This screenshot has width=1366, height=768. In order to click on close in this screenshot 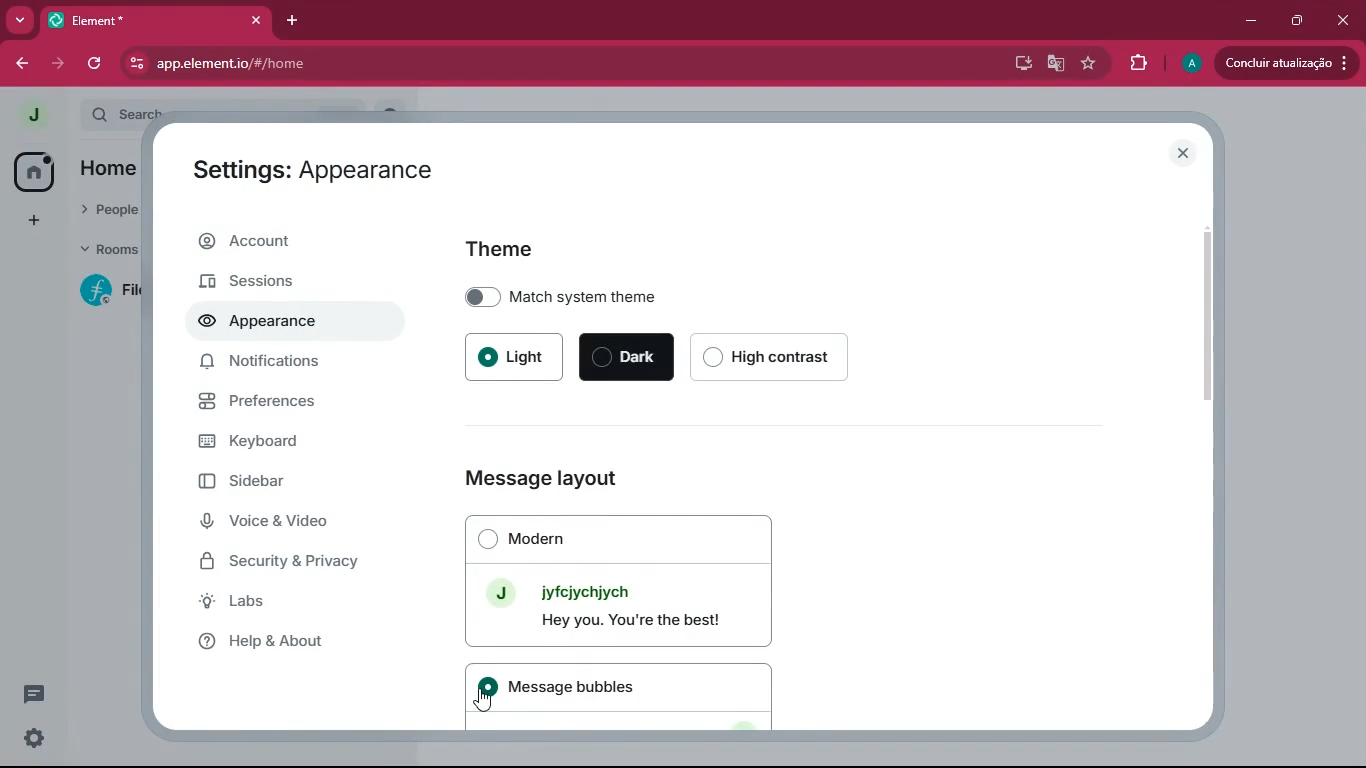, I will do `click(256, 20)`.